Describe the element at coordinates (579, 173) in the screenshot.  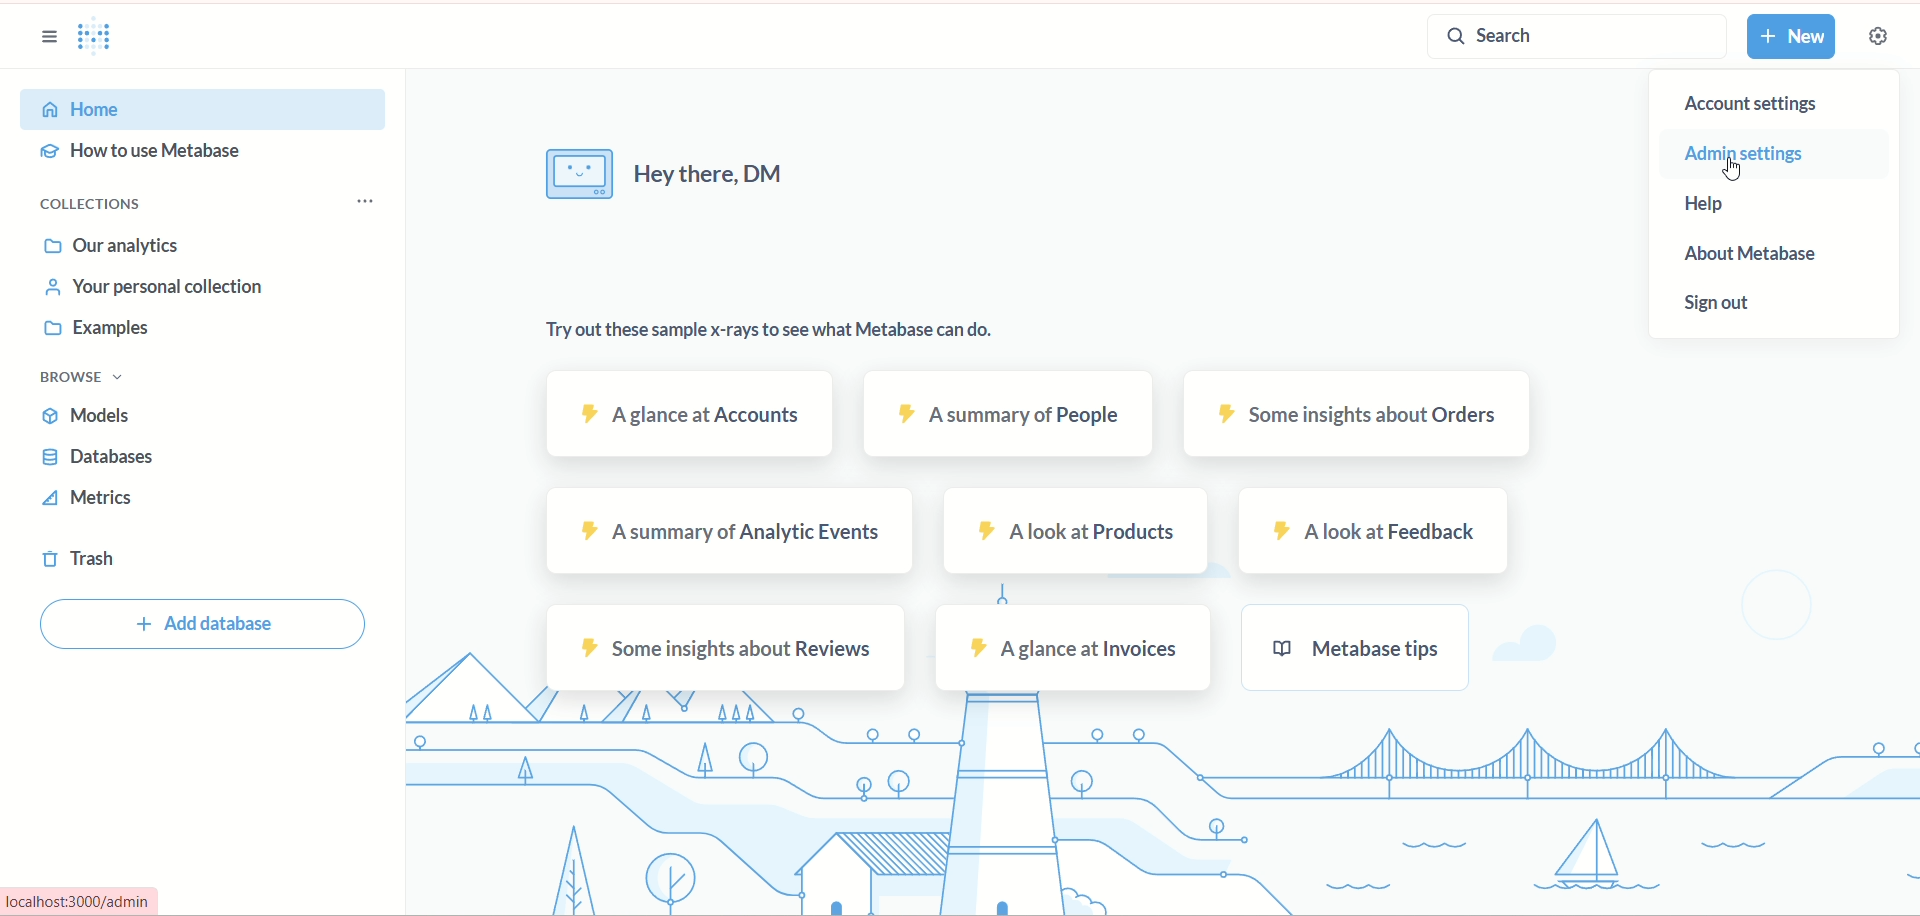
I see `image` at that location.